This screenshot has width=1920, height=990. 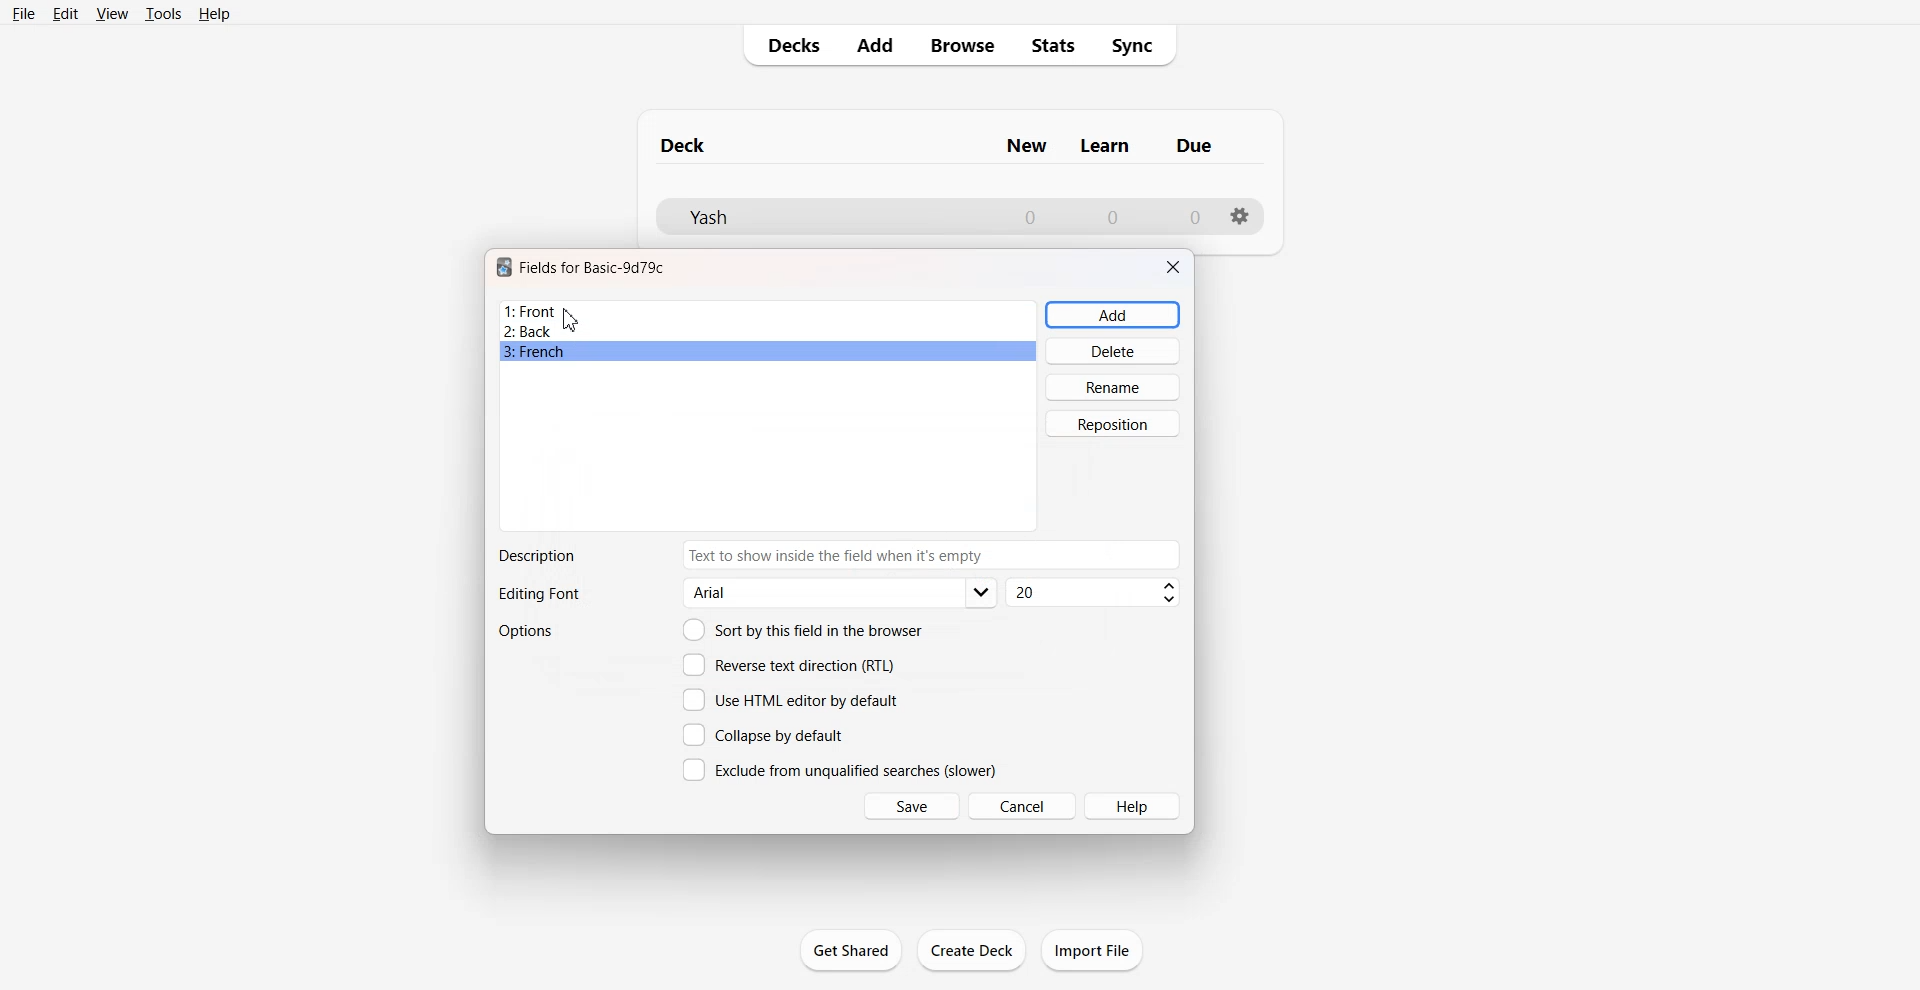 What do you see at coordinates (1194, 145) in the screenshot?
I see `Column name` at bounding box center [1194, 145].